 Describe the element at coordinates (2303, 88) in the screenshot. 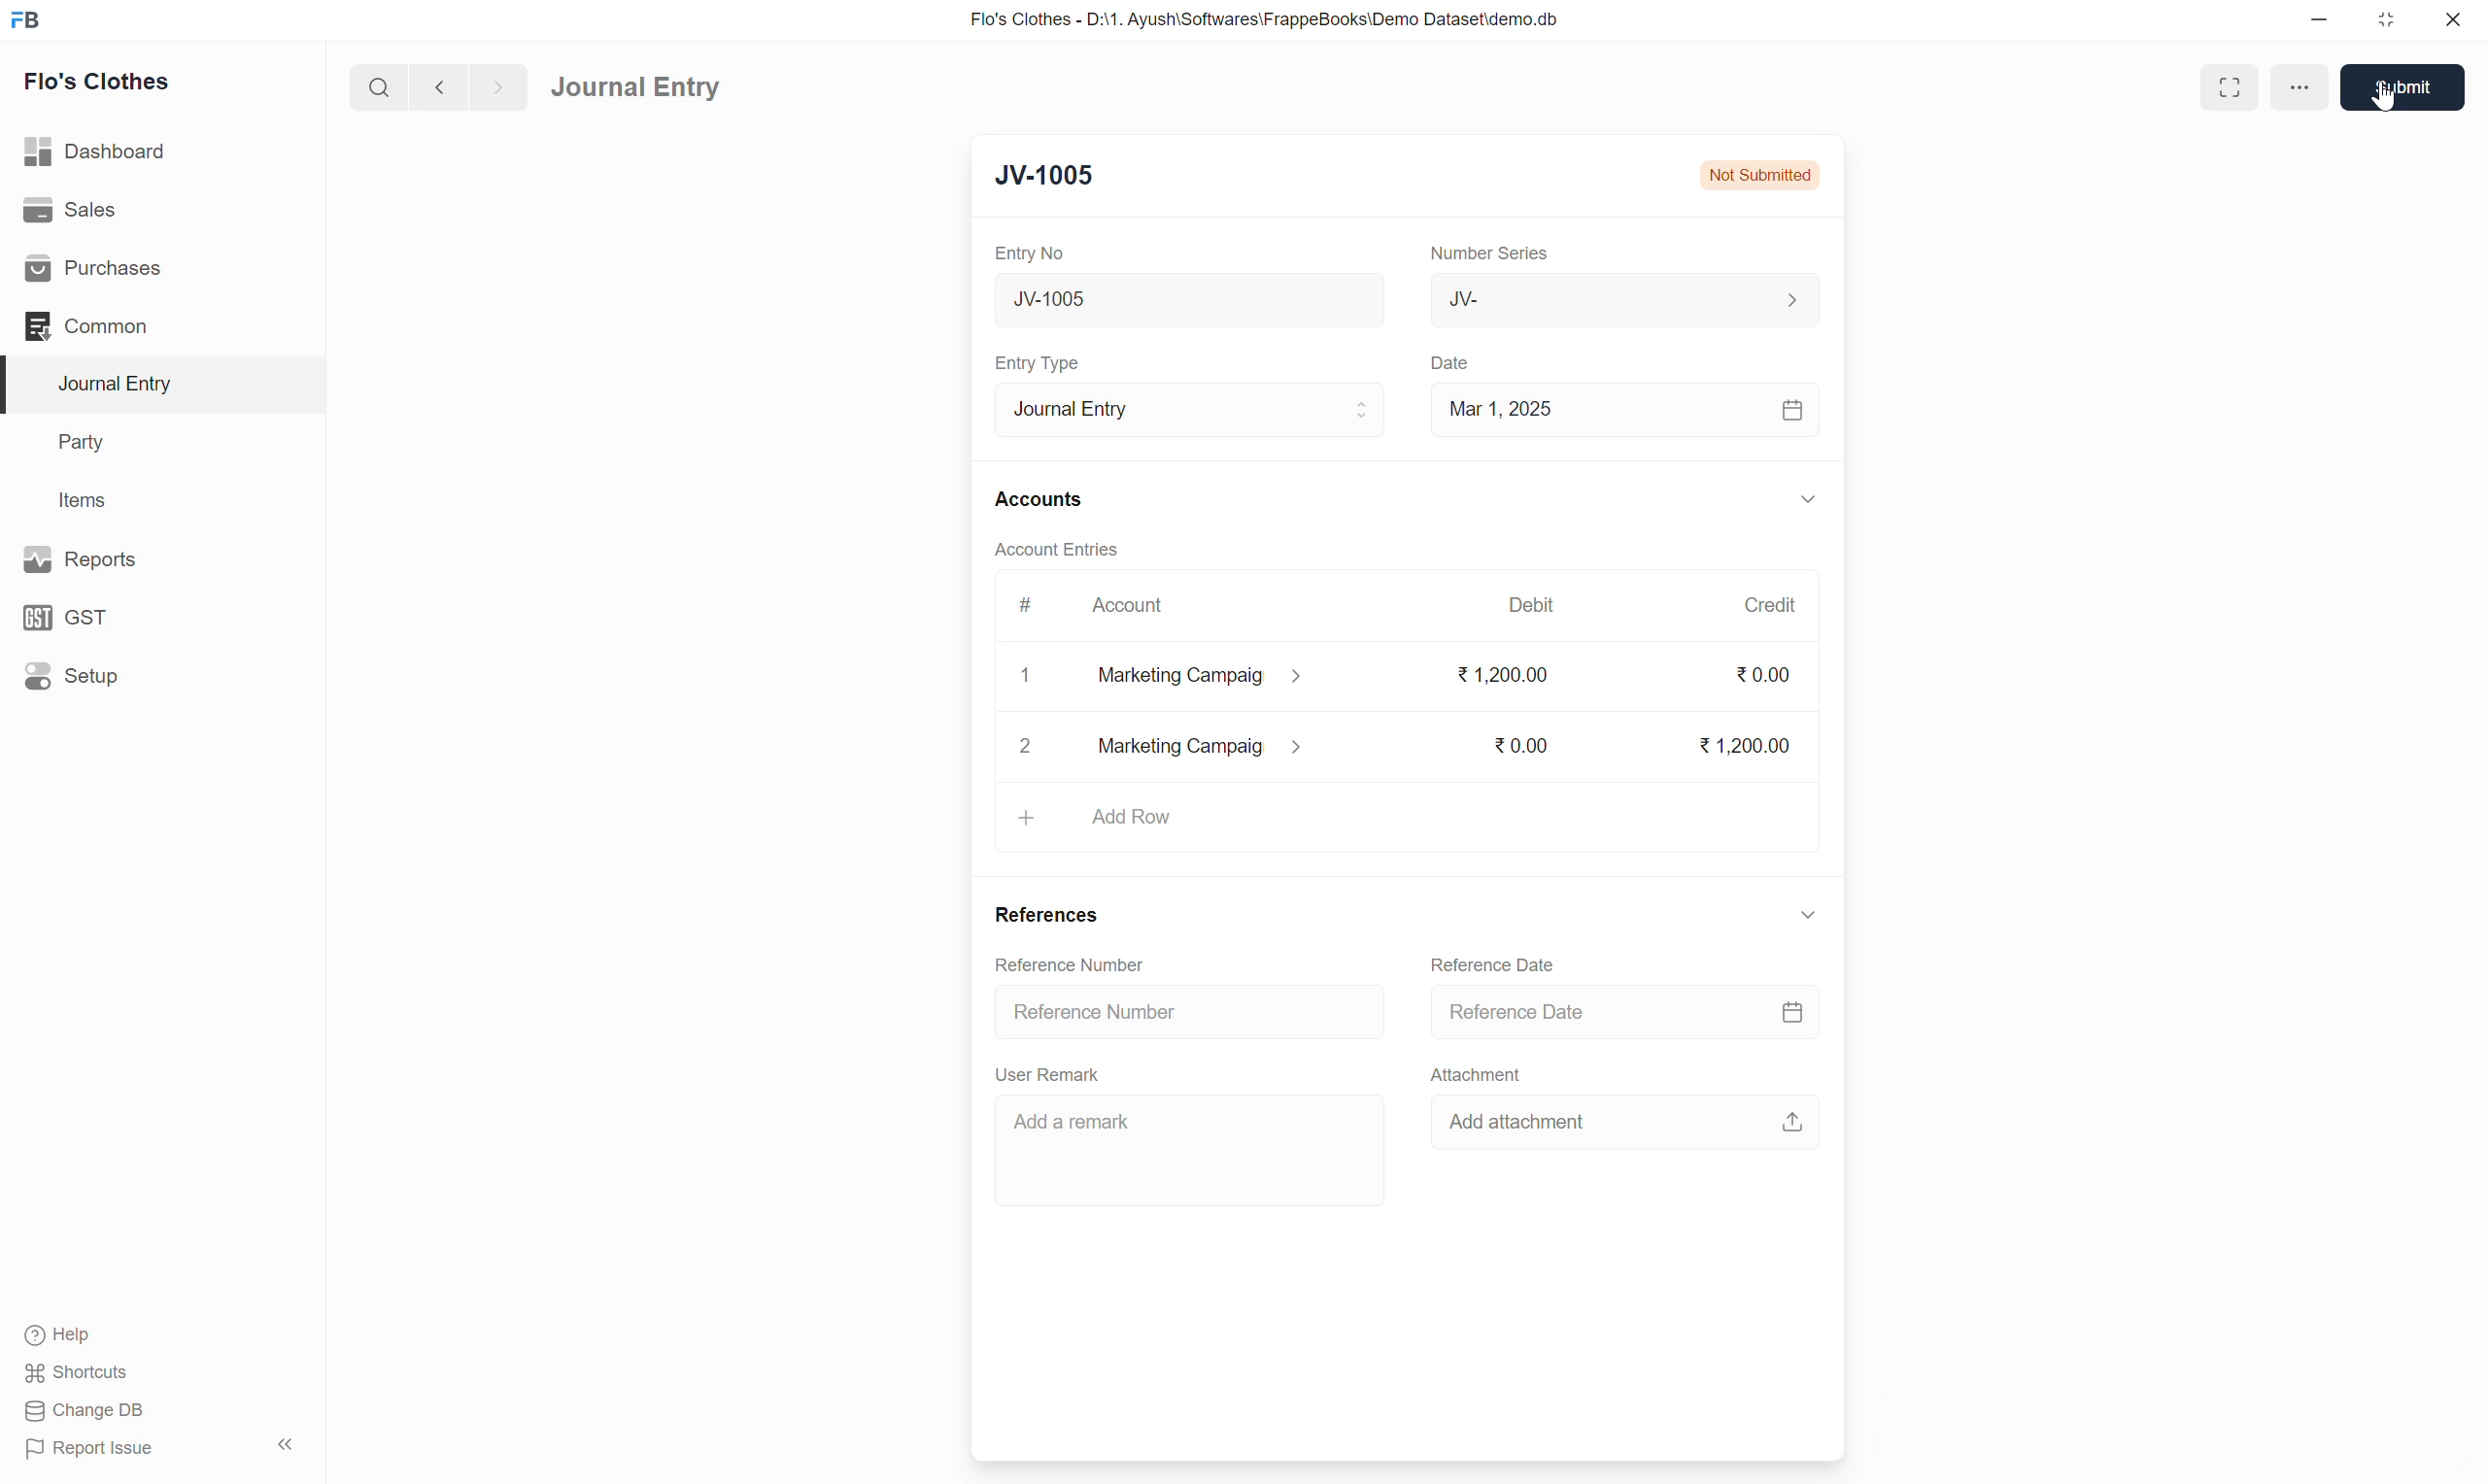

I see `options` at that location.